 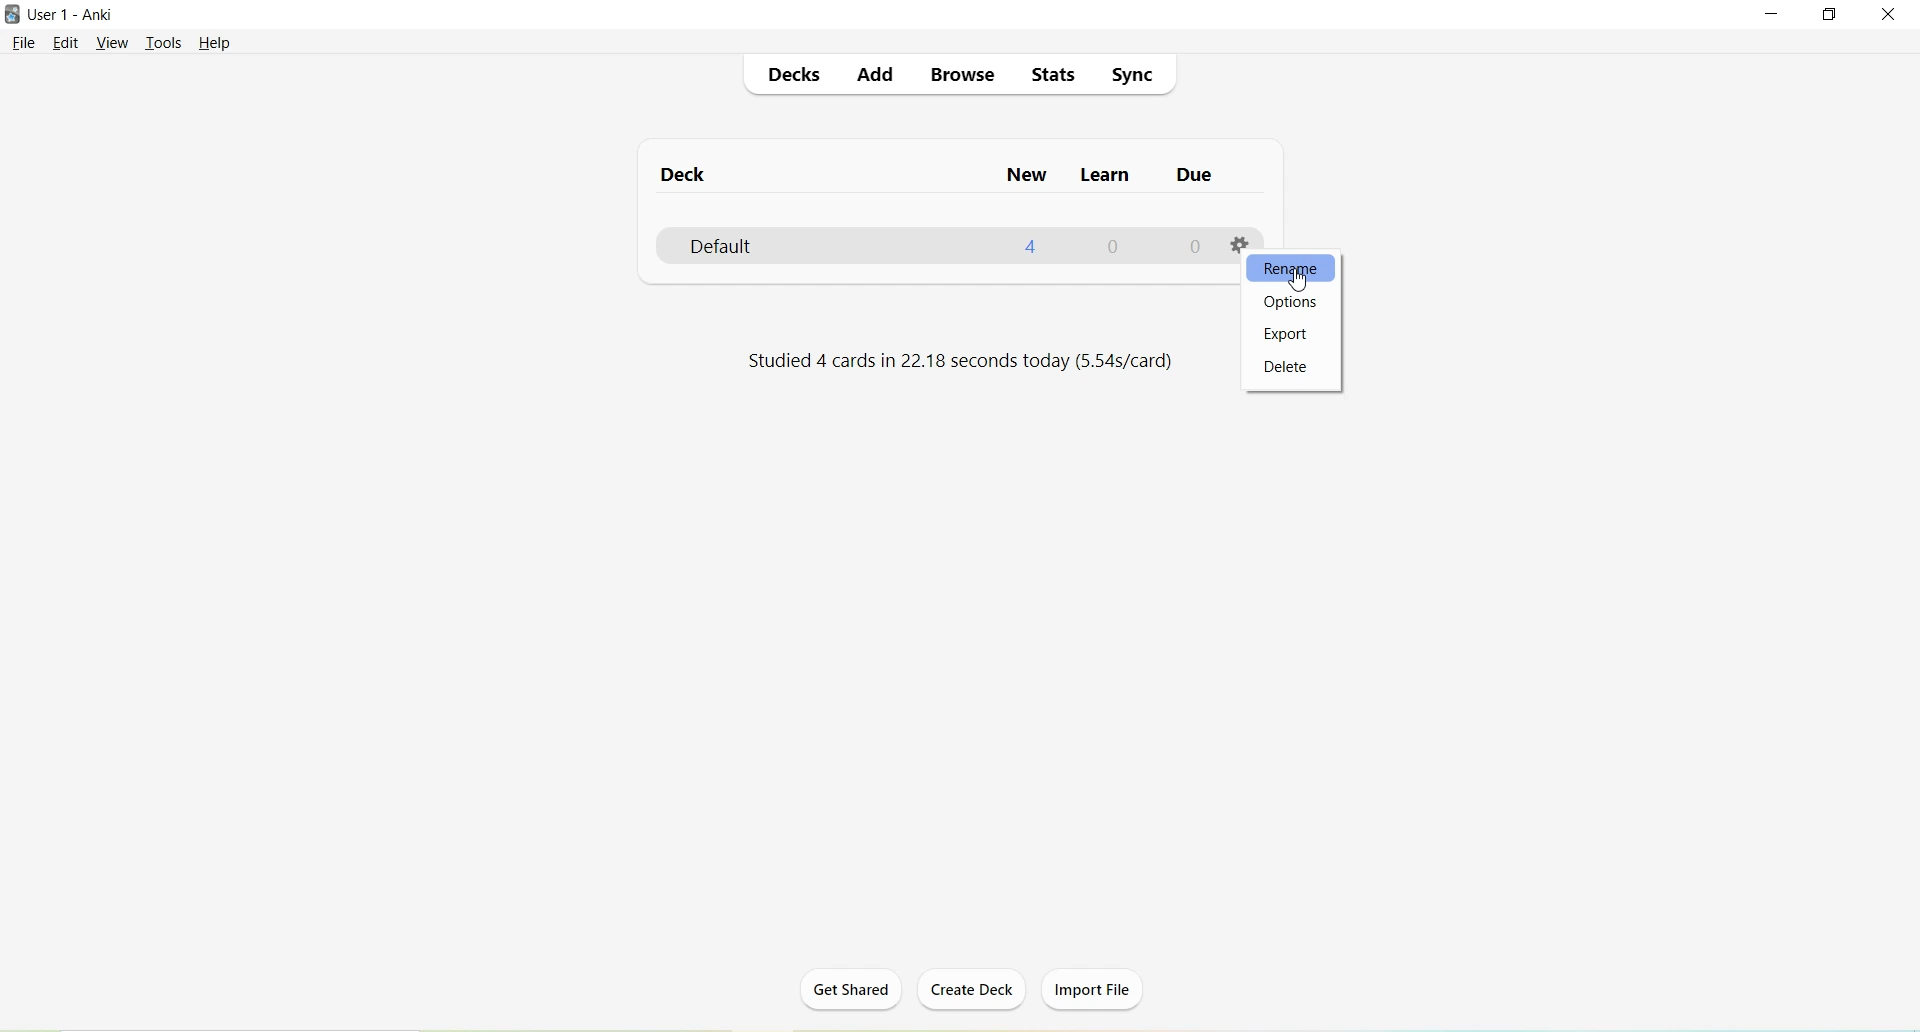 What do you see at coordinates (22, 44) in the screenshot?
I see `File` at bounding box center [22, 44].